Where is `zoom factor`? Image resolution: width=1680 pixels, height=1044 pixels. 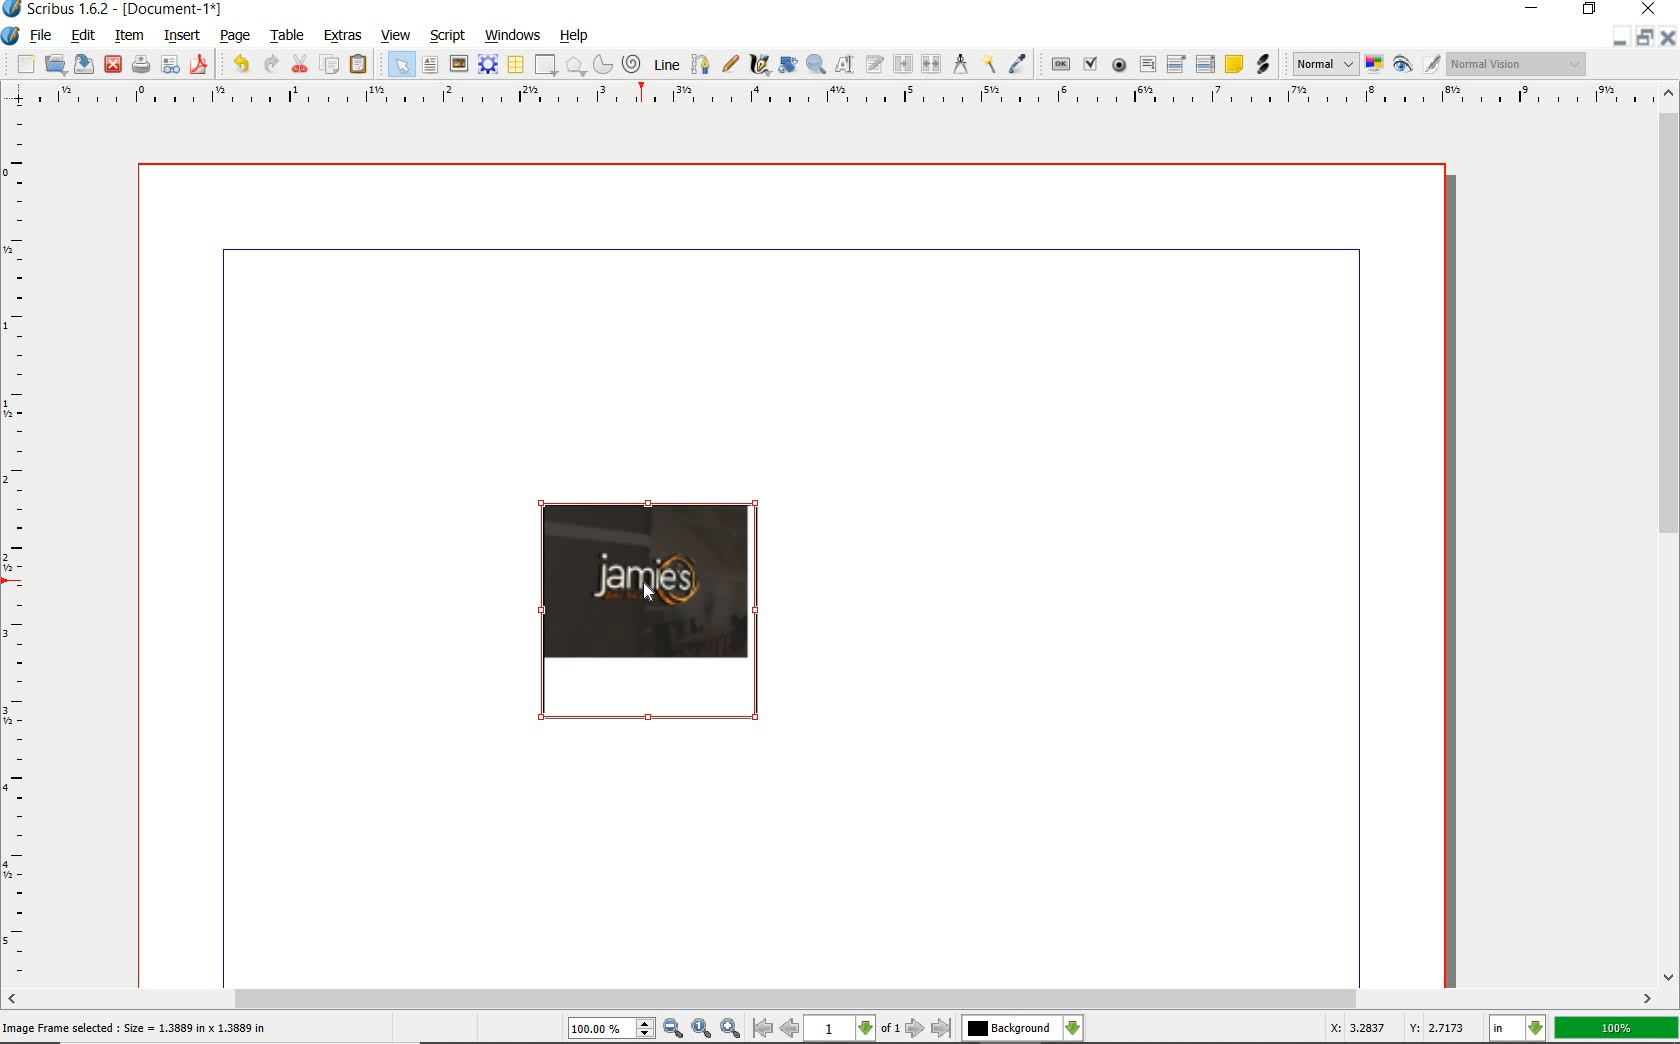 zoom factor is located at coordinates (1617, 1029).